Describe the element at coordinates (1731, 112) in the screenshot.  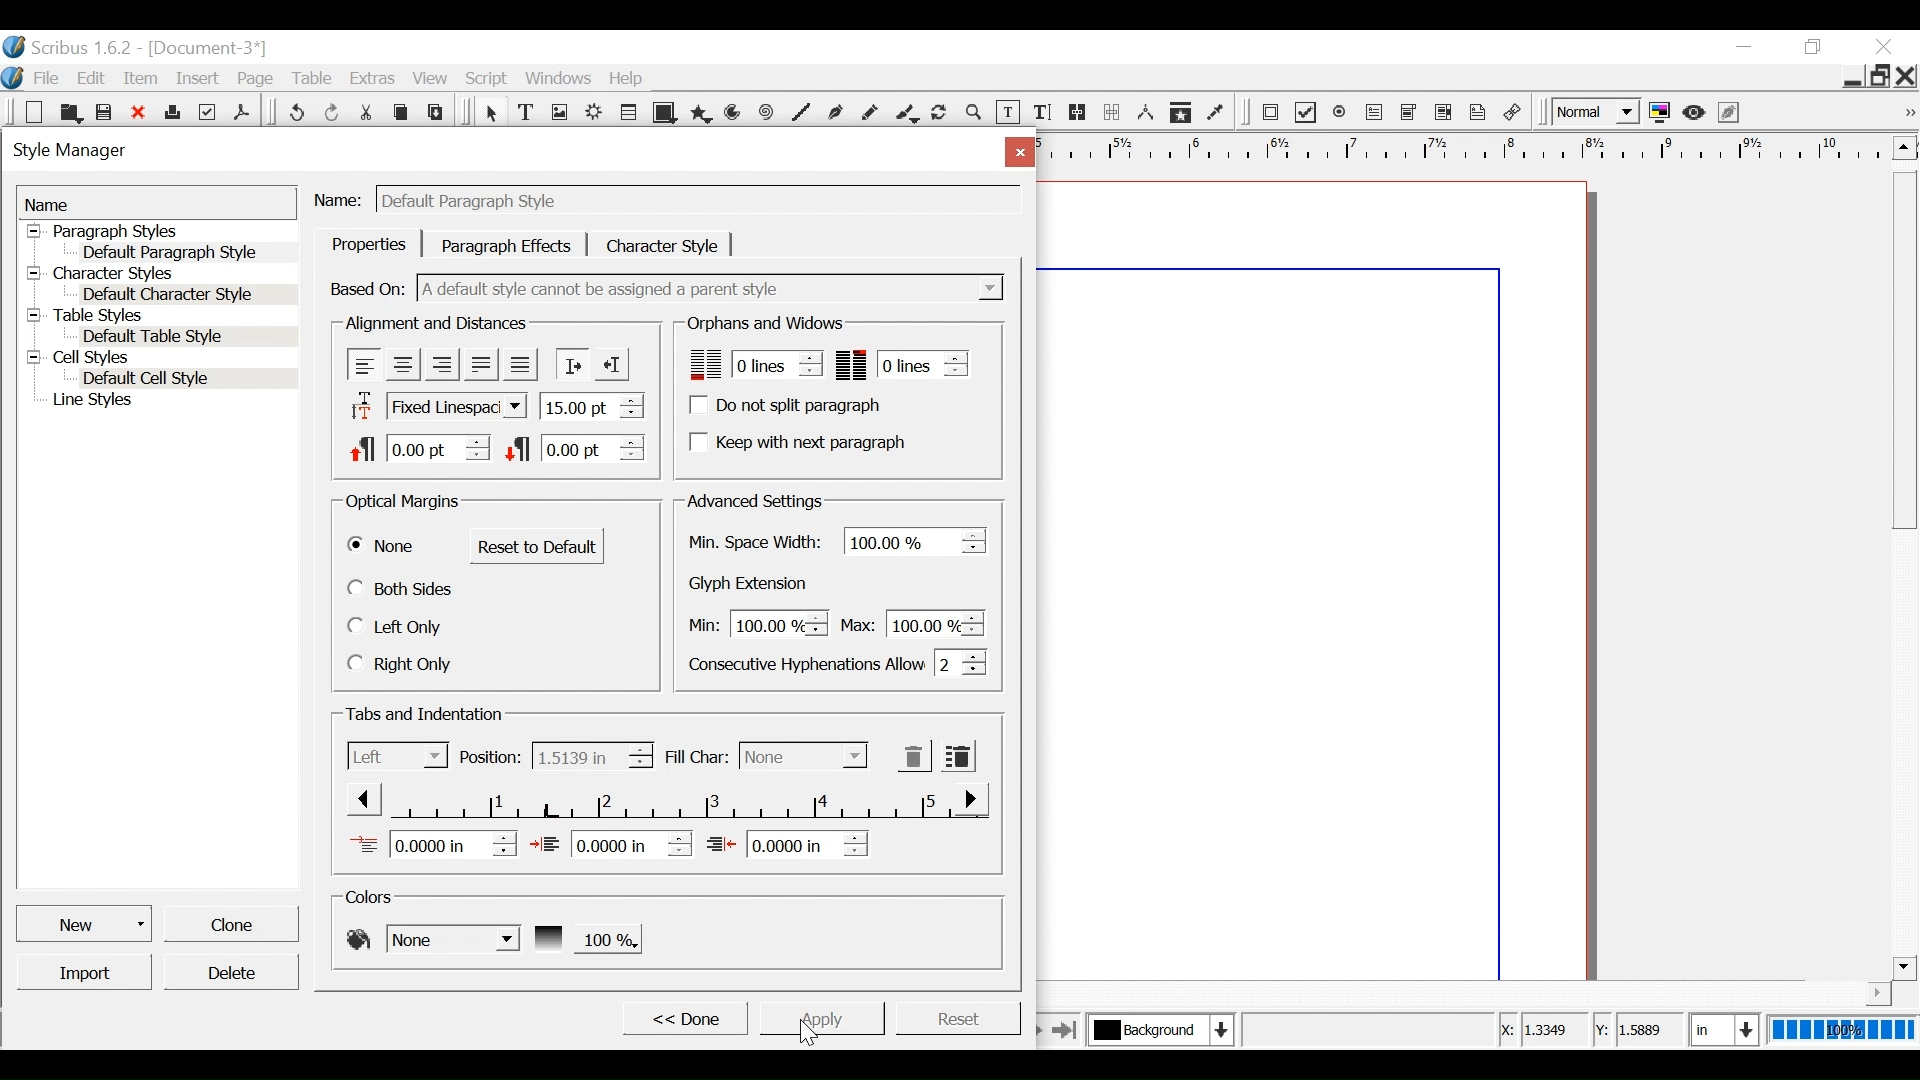
I see `Edit in Preview mode` at that location.